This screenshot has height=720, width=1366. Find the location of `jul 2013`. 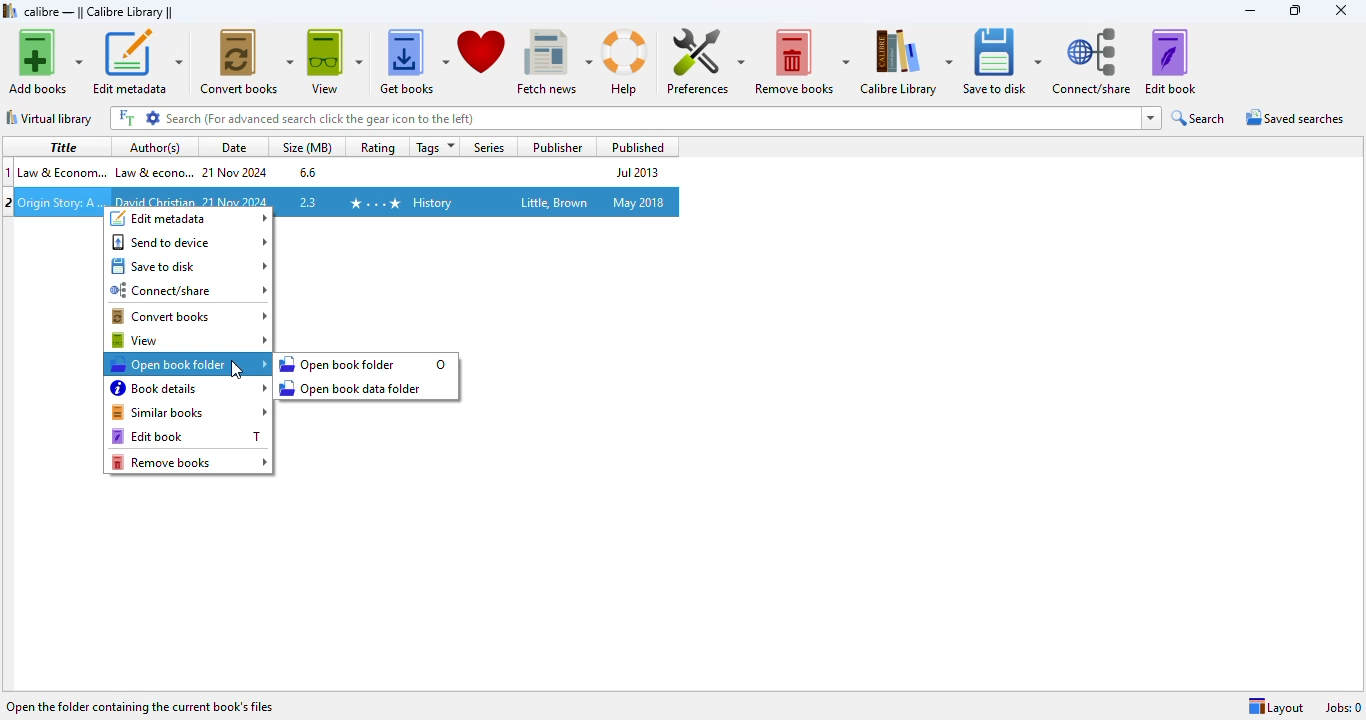

jul 2013 is located at coordinates (634, 172).